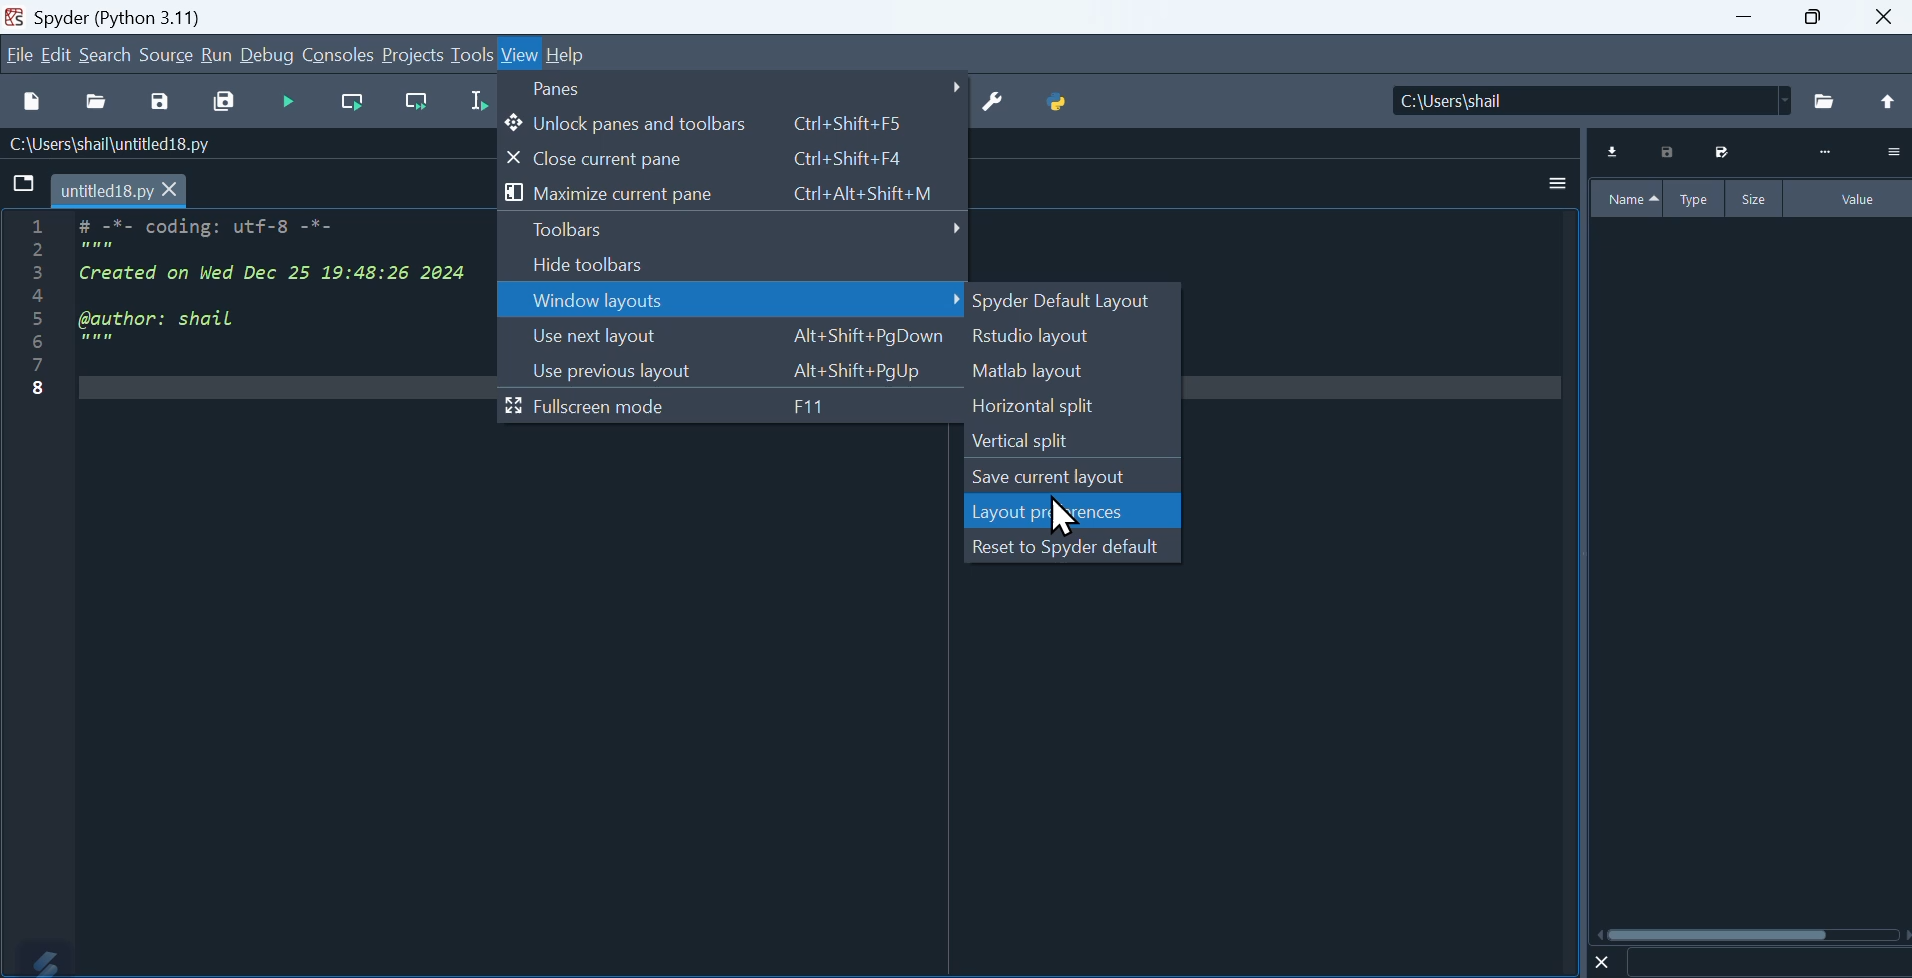  Describe the element at coordinates (731, 194) in the screenshot. I see `Maximise current pane` at that location.